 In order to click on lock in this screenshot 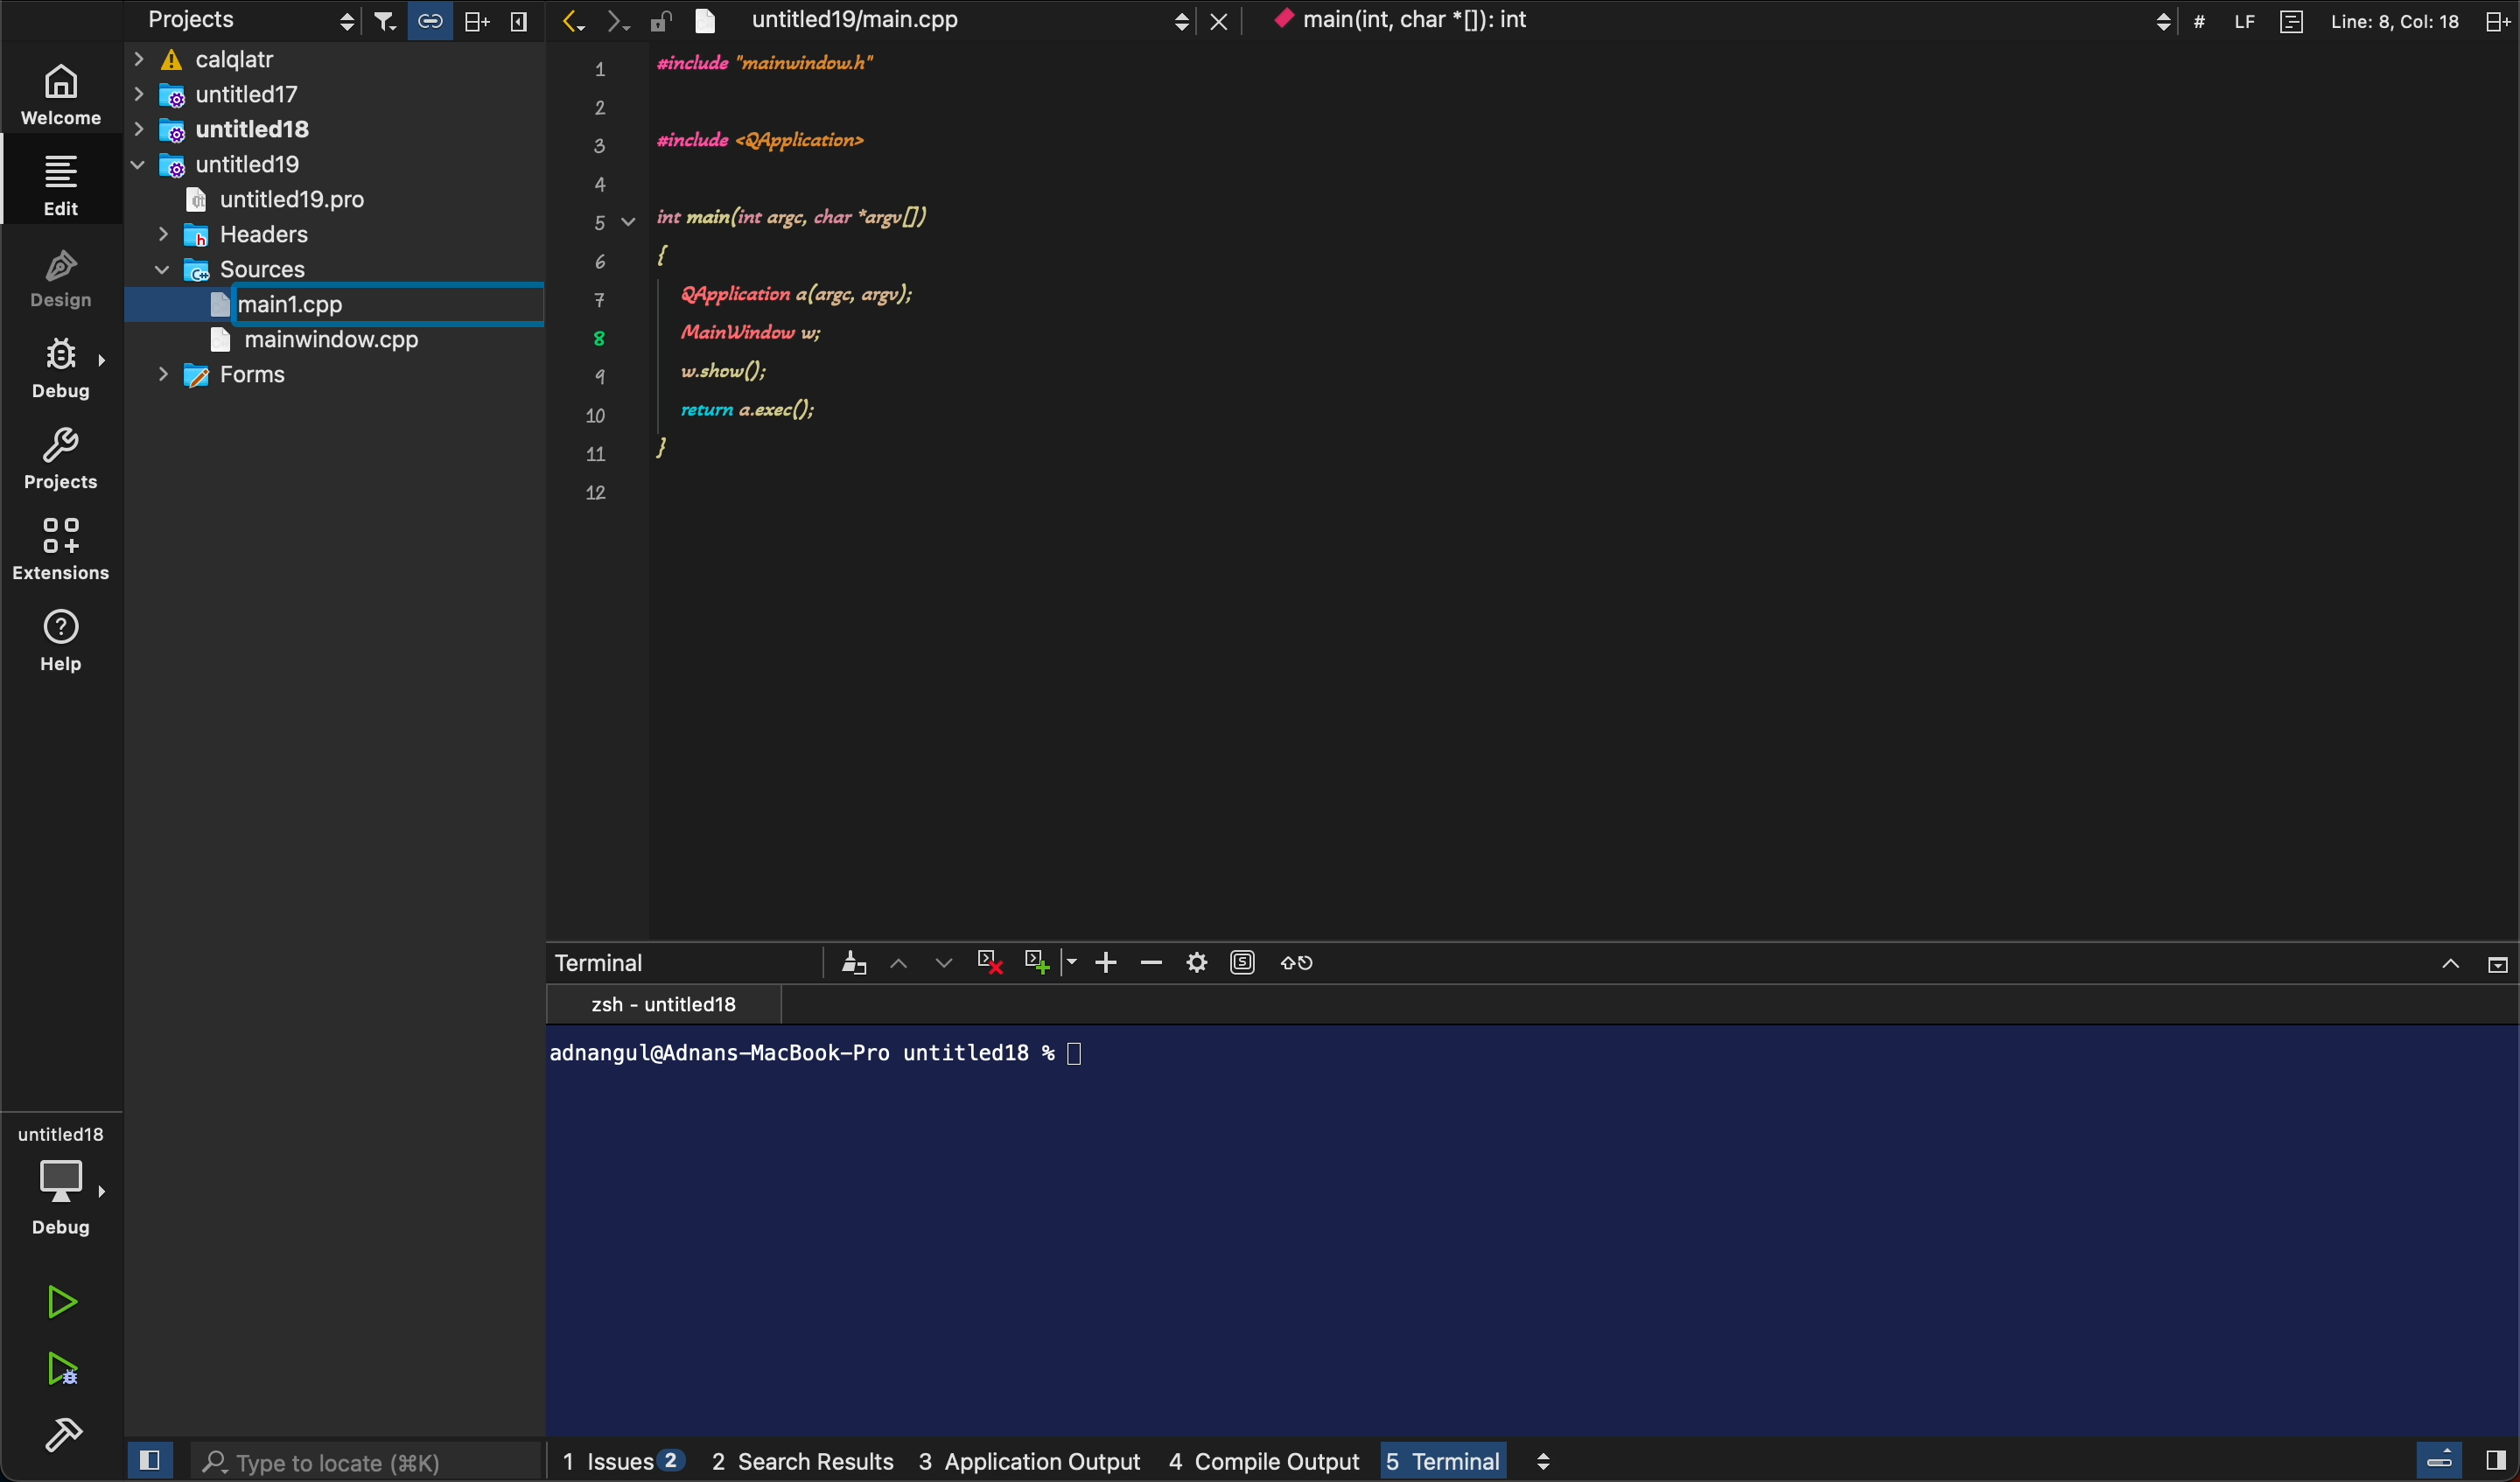, I will do `click(660, 22)`.